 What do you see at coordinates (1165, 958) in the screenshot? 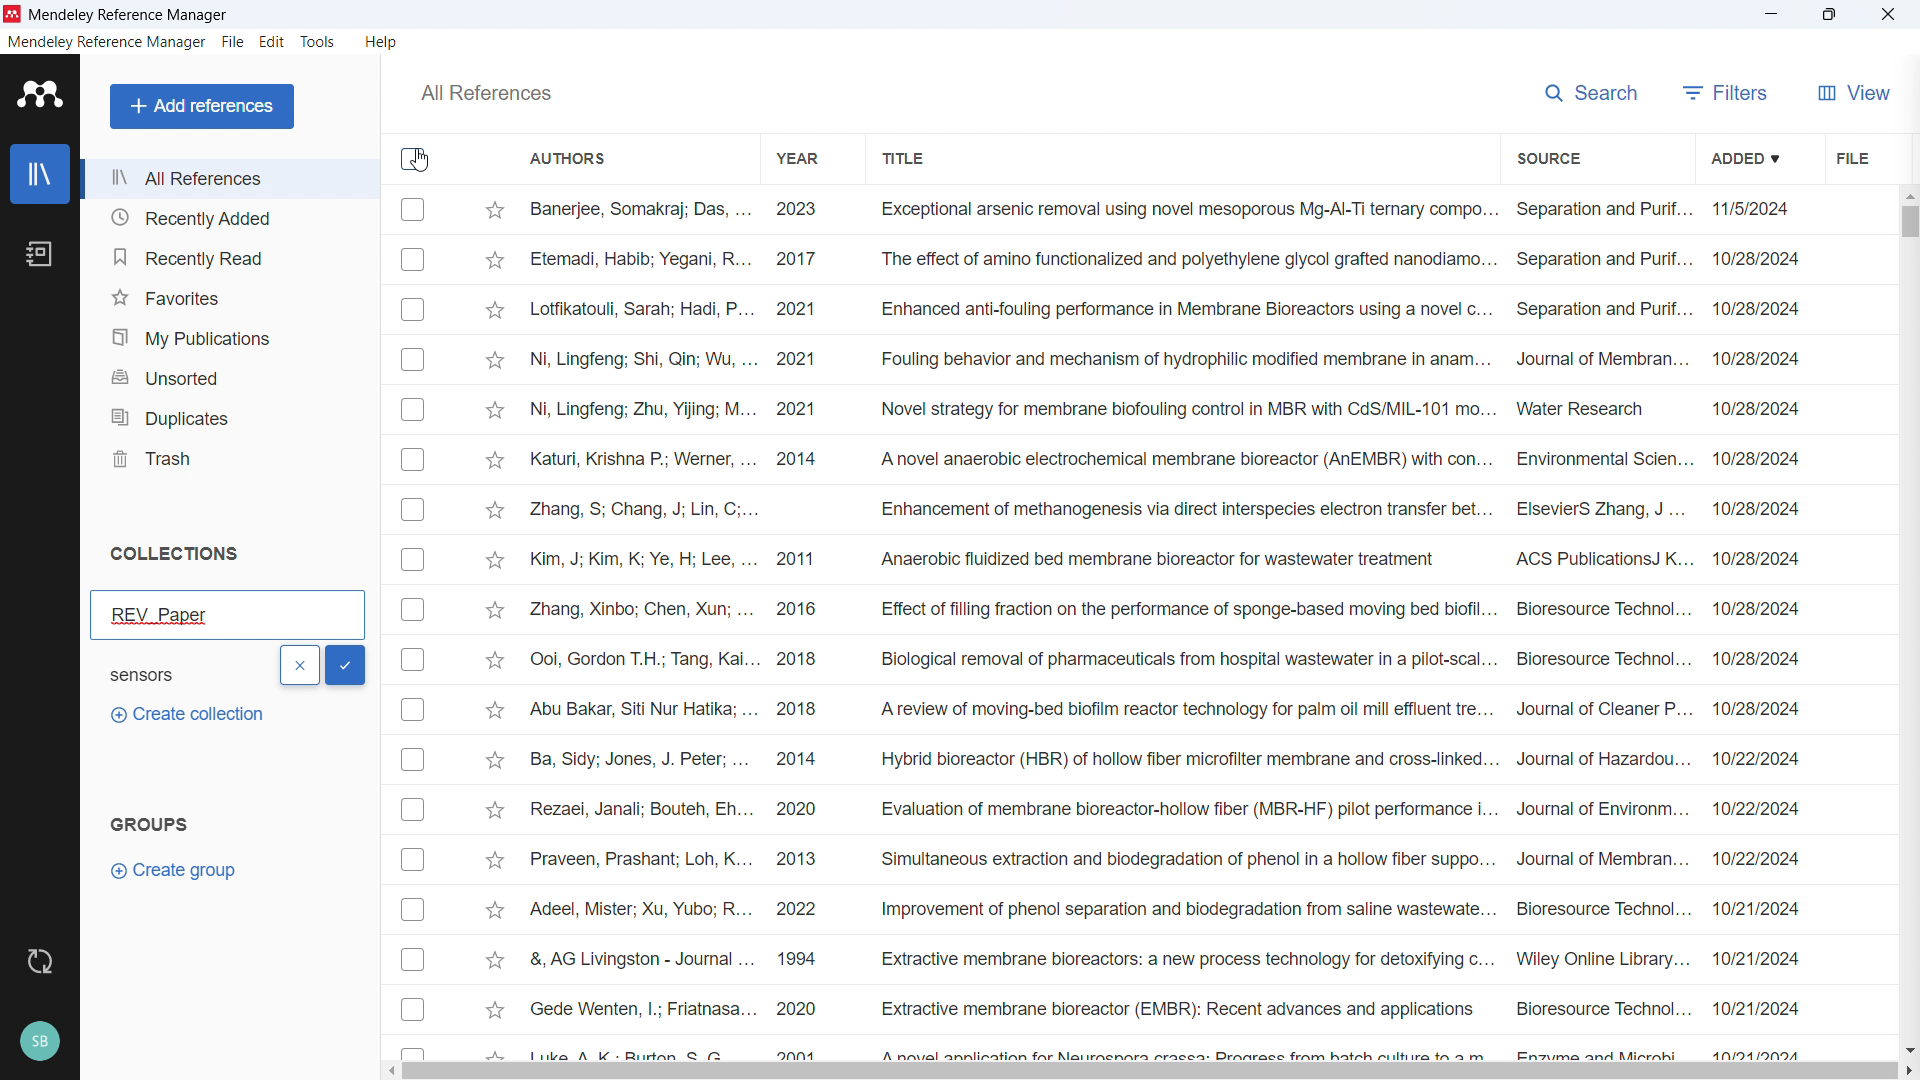
I see `&, AG Livingston - Journal ... 1994 Extractive membrane bioreactors: a new process technology for detoxifying c... Wiley Online Library... 10/21/2024` at bounding box center [1165, 958].